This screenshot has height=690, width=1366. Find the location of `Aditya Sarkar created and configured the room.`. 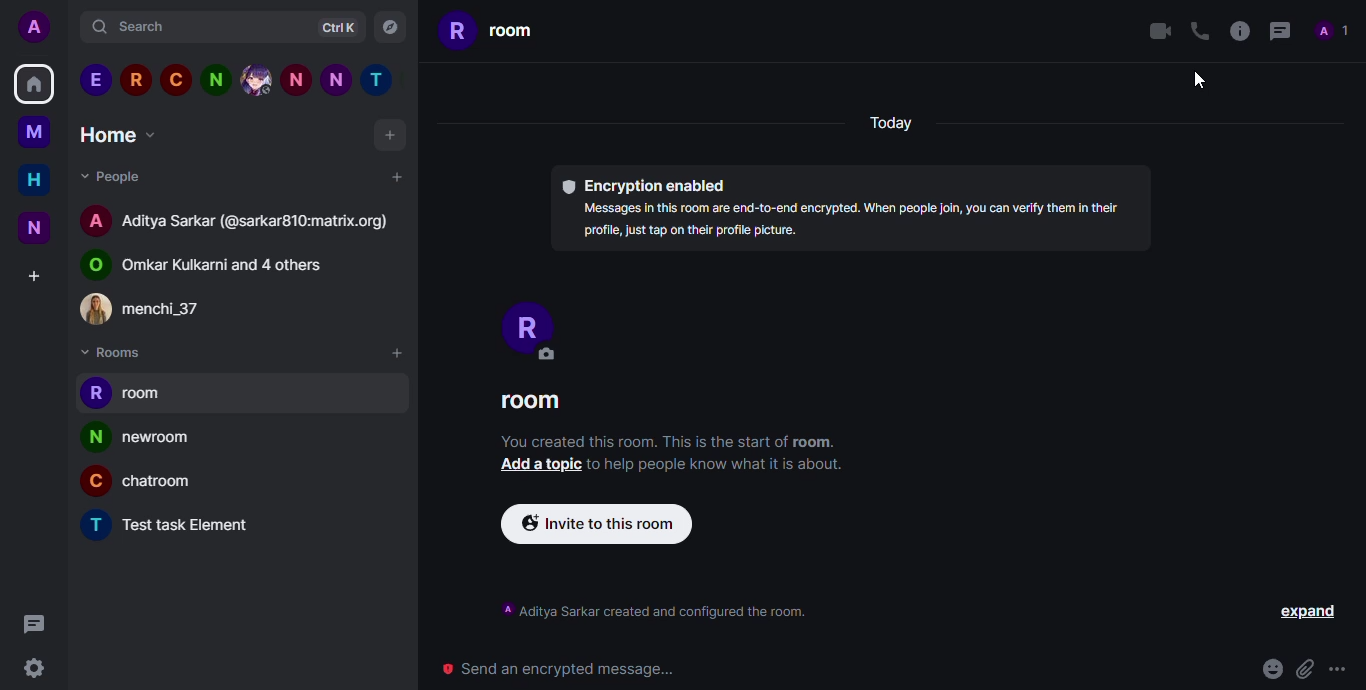

Aditya Sarkar created and configured the room. is located at coordinates (658, 610).